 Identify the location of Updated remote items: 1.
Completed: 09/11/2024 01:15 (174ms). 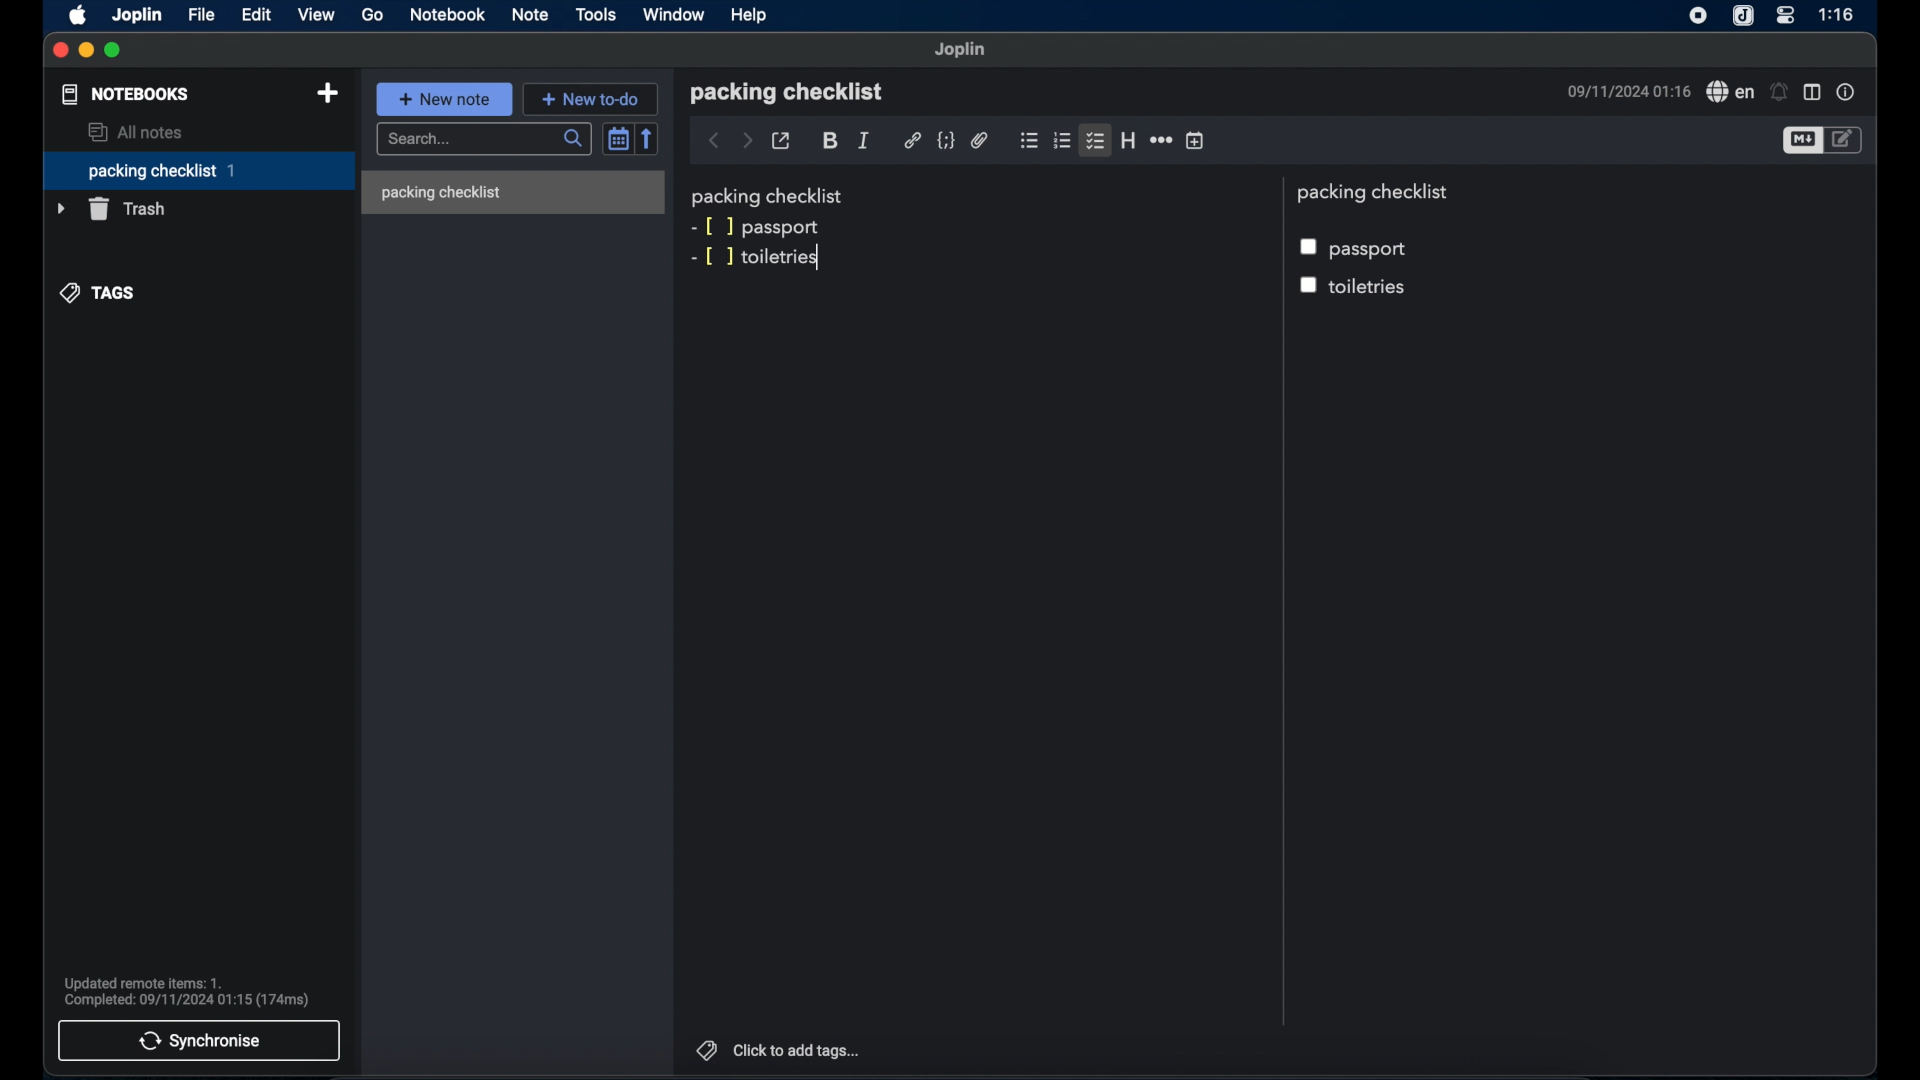
(193, 988).